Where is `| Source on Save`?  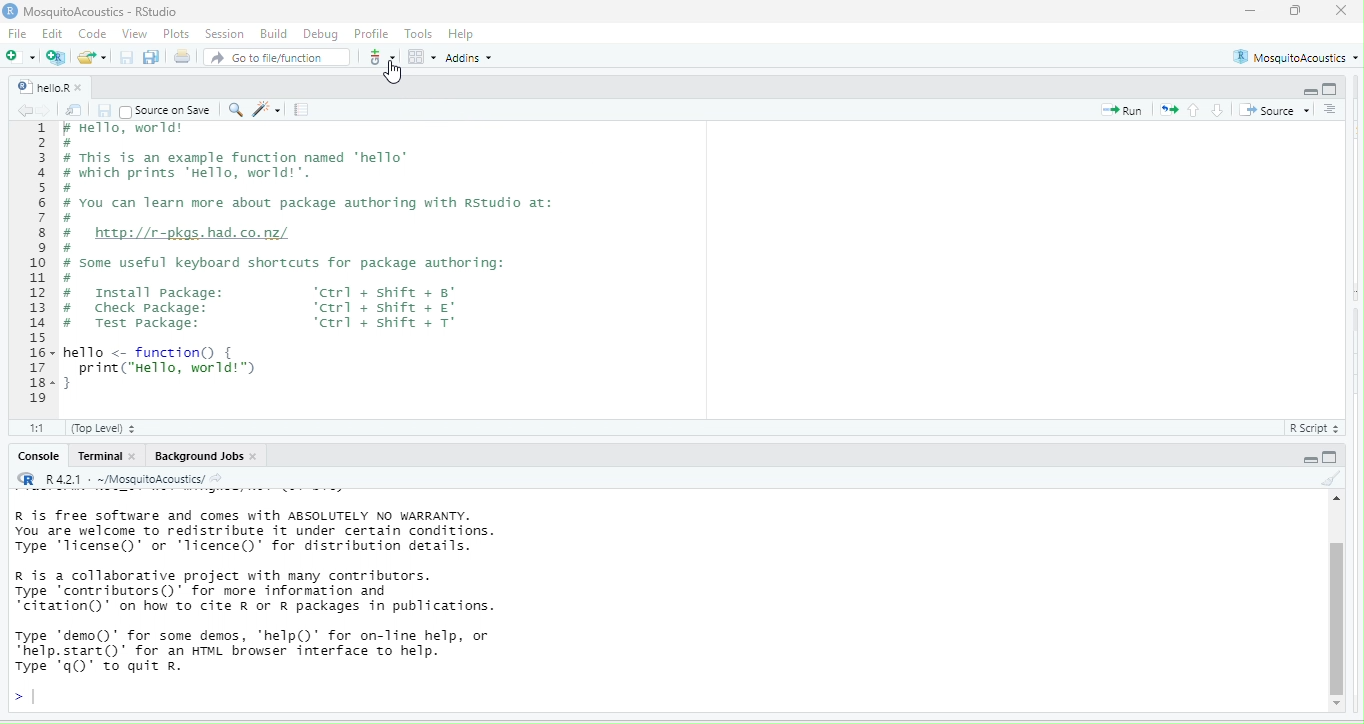
| Source on Save is located at coordinates (169, 112).